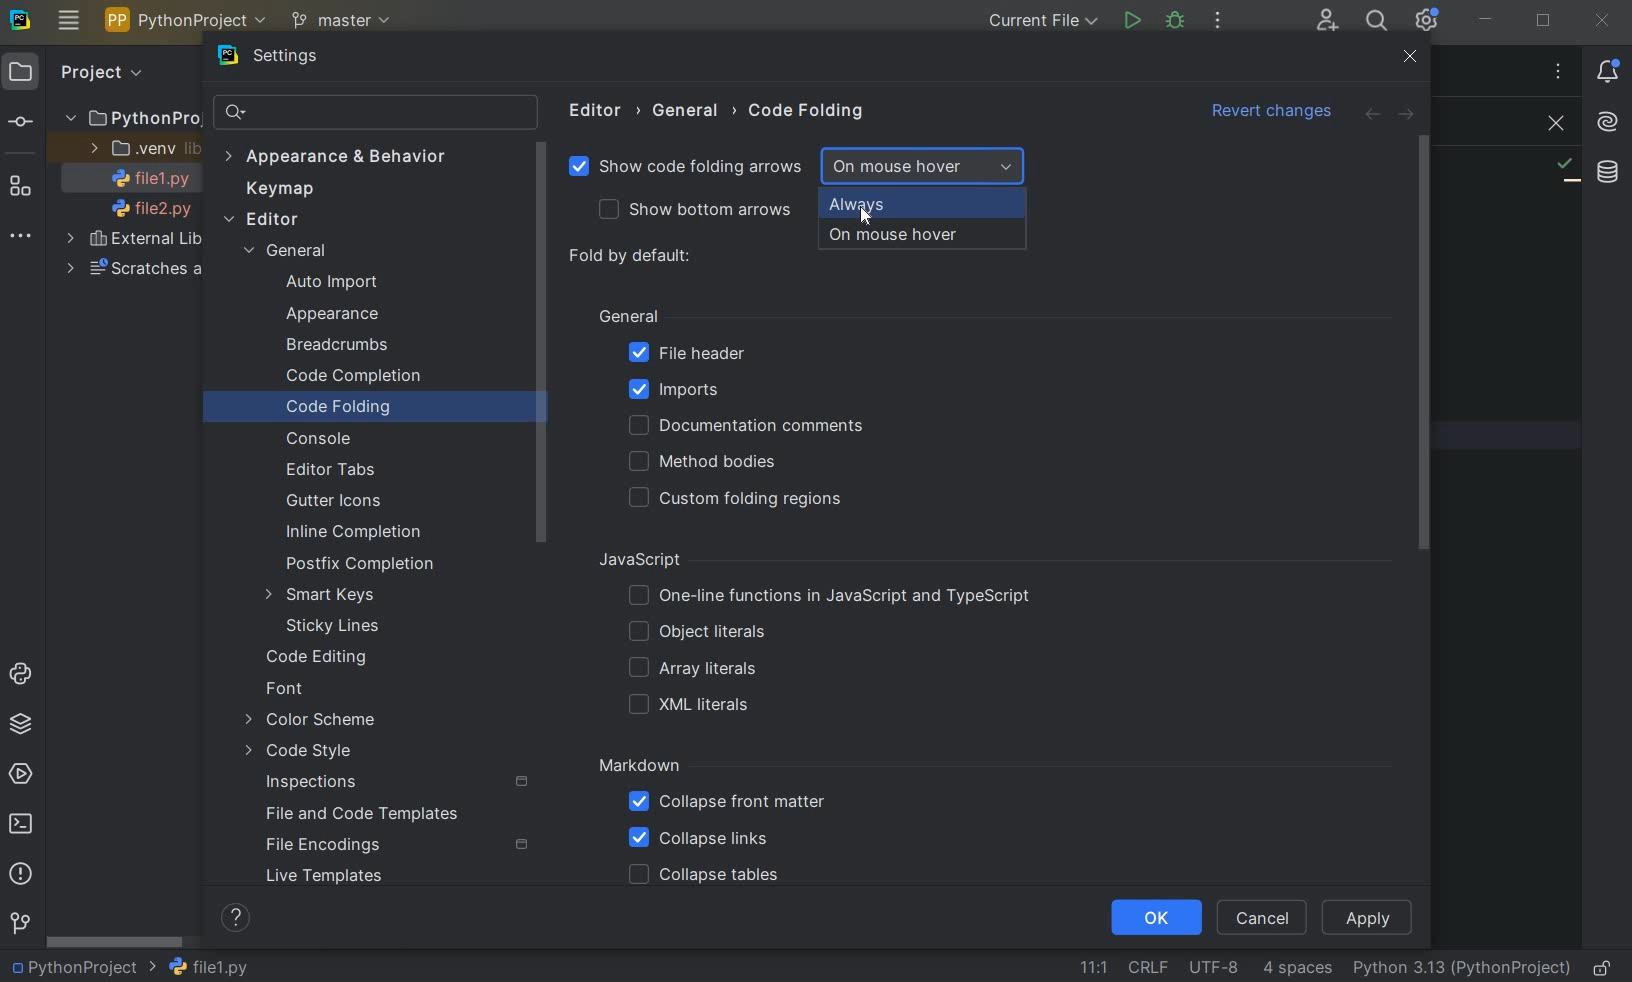 The width and height of the screenshot is (1632, 982). I want to click on PPLY, so click(1370, 917).